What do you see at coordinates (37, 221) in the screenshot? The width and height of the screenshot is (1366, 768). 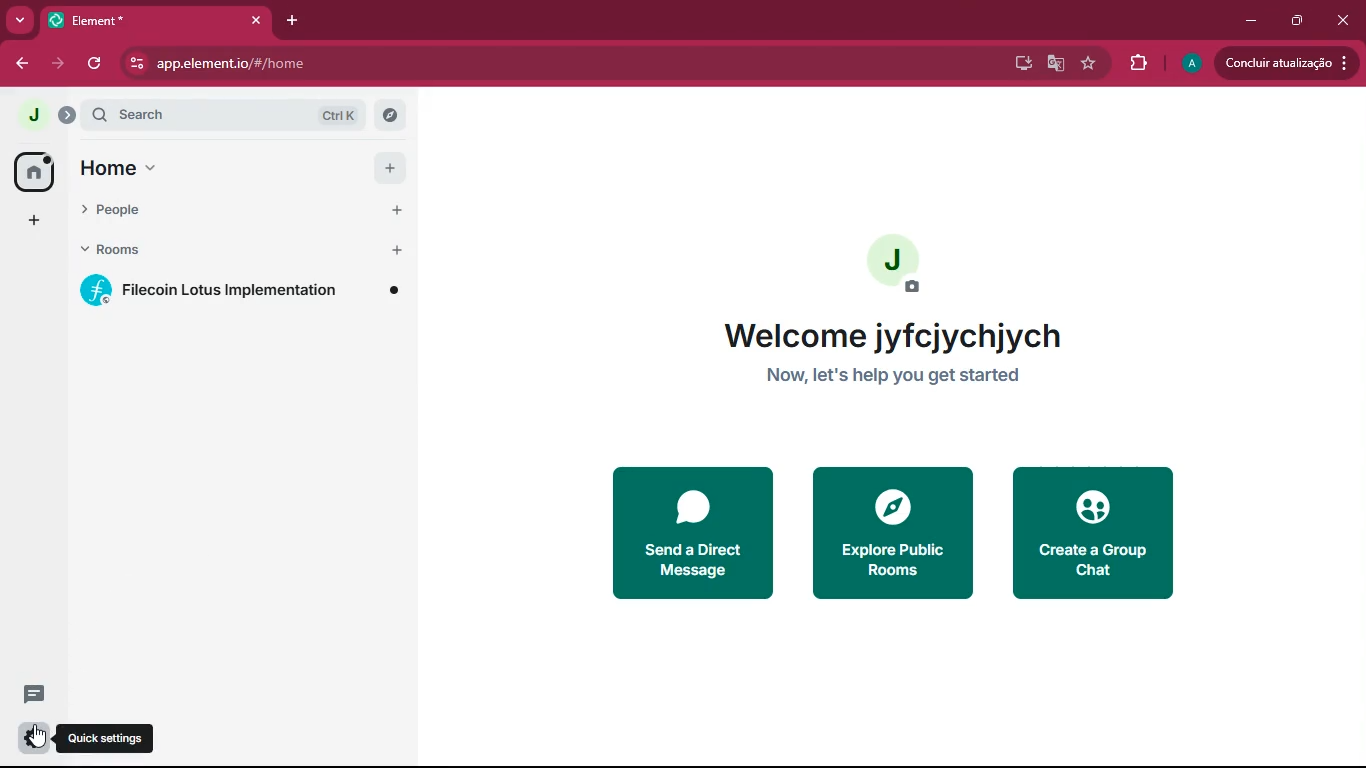 I see `add` at bounding box center [37, 221].